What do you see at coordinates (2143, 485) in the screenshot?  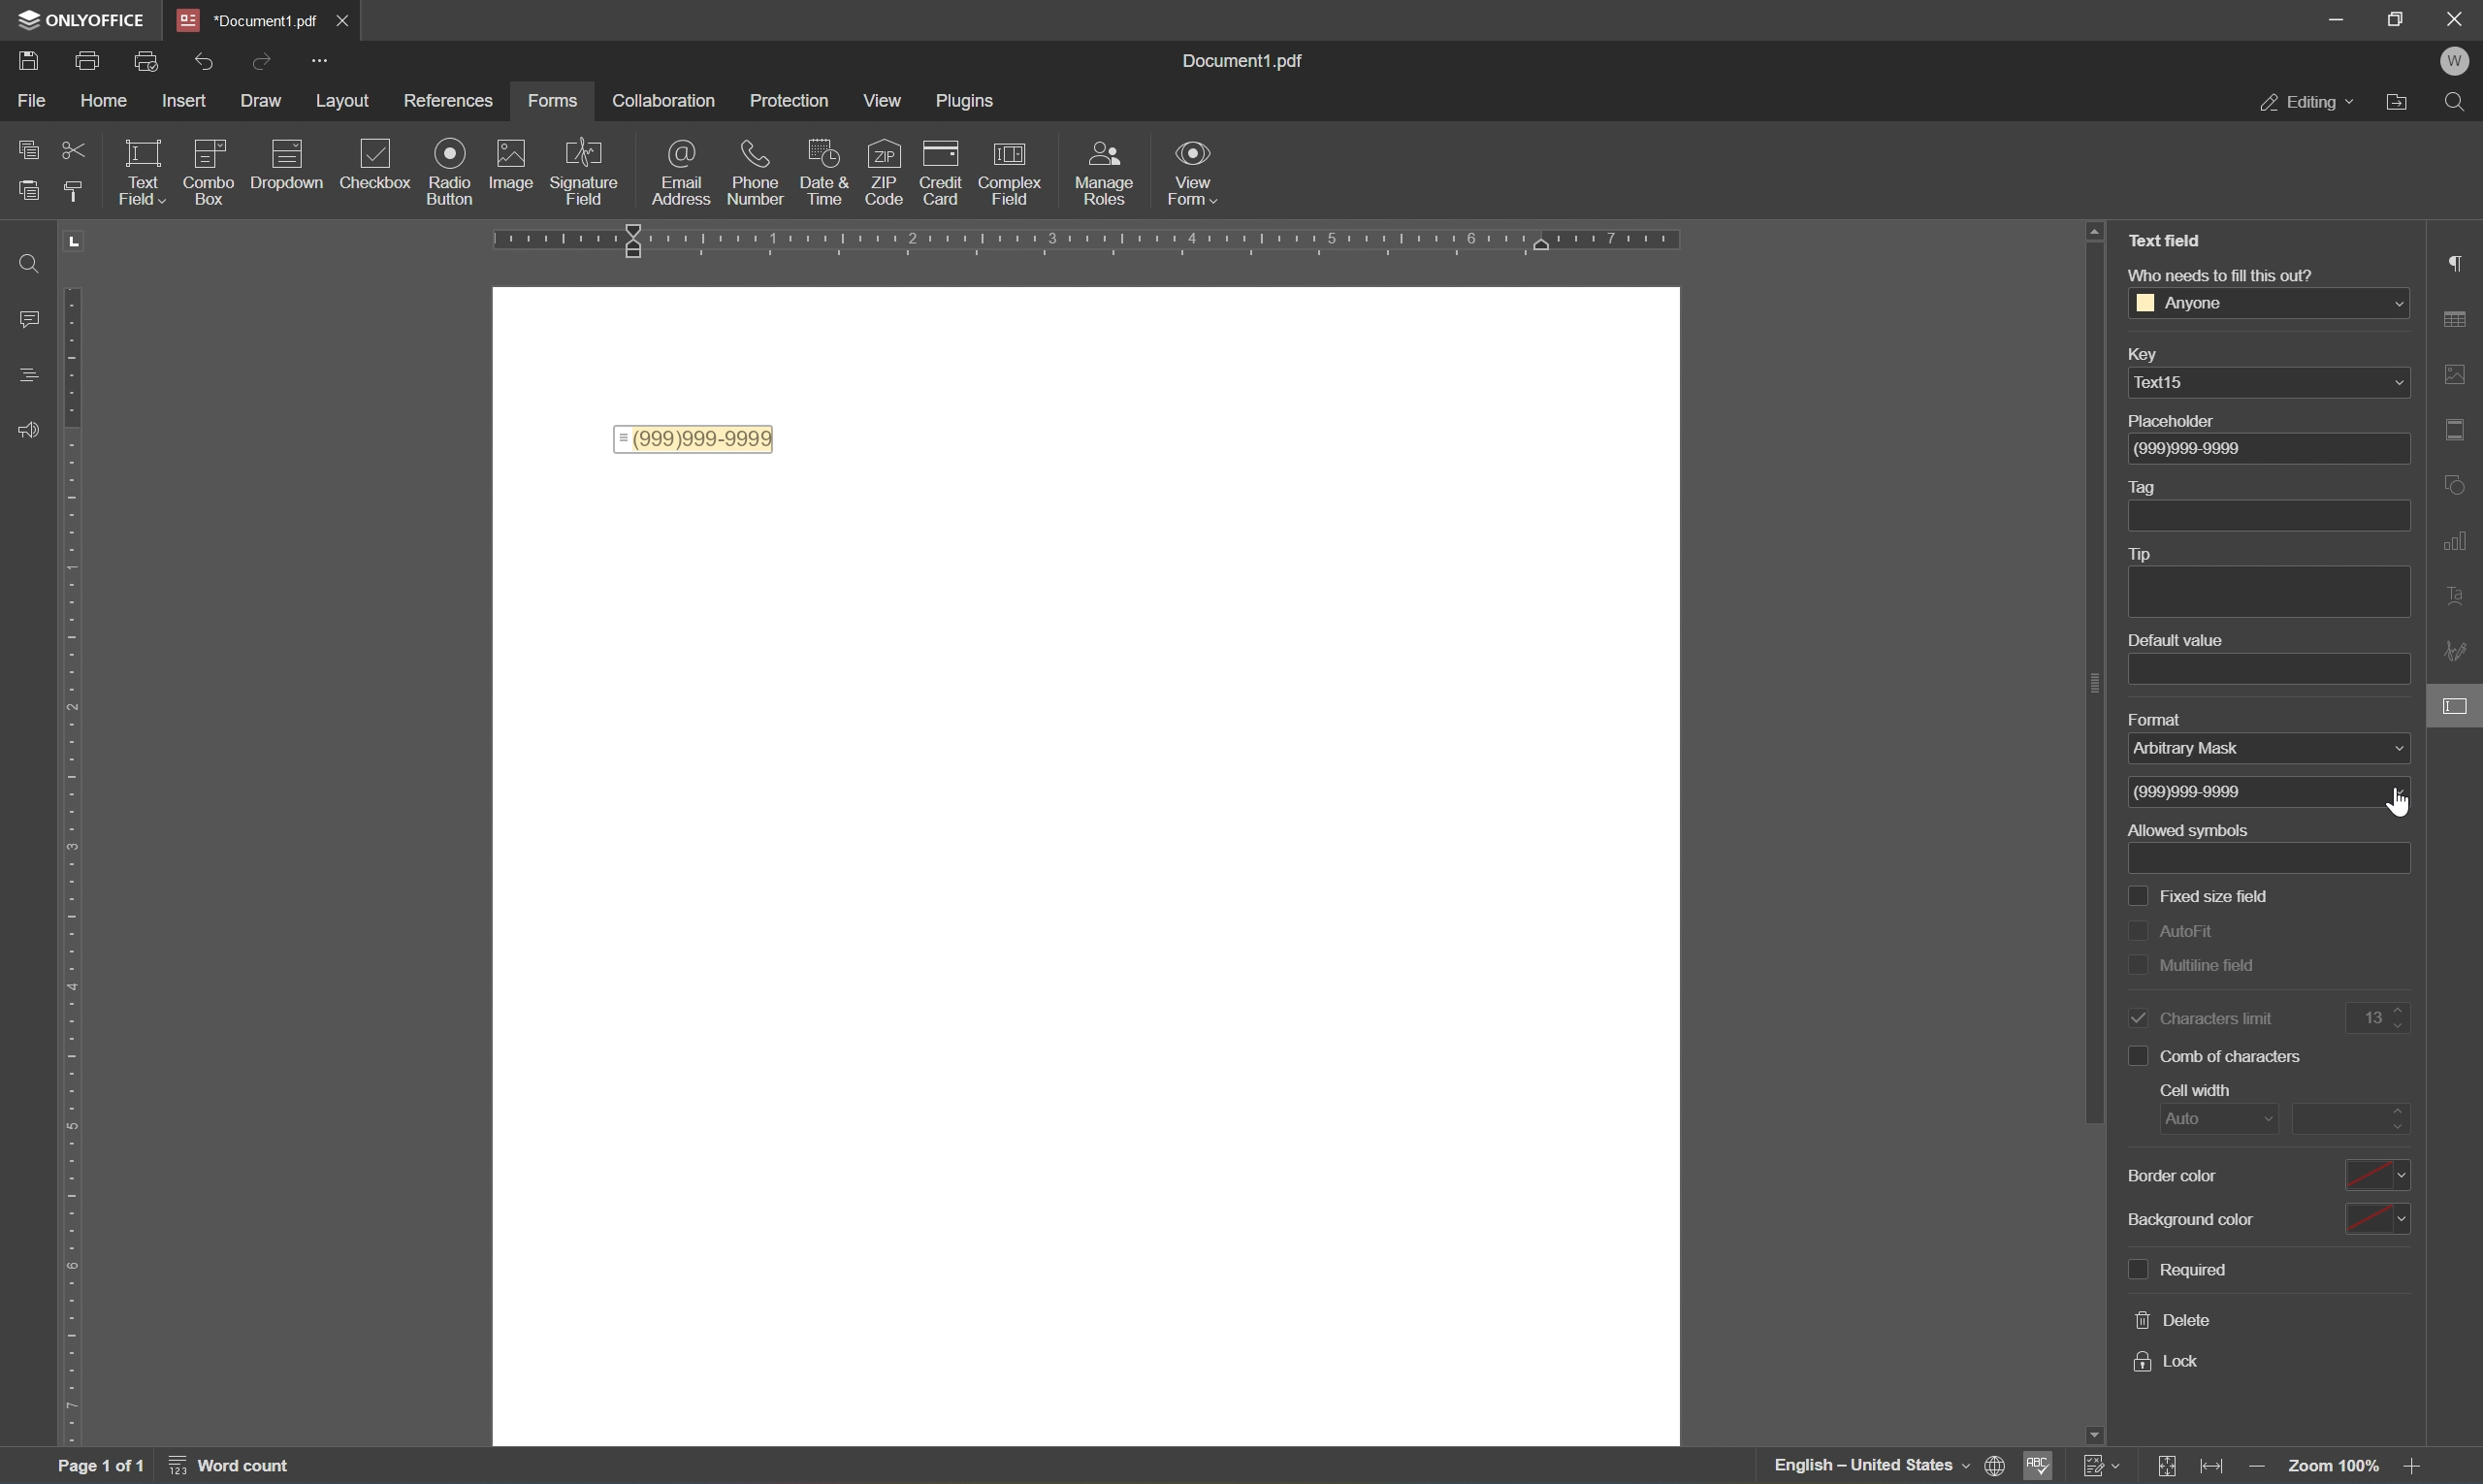 I see `tag` at bounding box center [2143, 485].